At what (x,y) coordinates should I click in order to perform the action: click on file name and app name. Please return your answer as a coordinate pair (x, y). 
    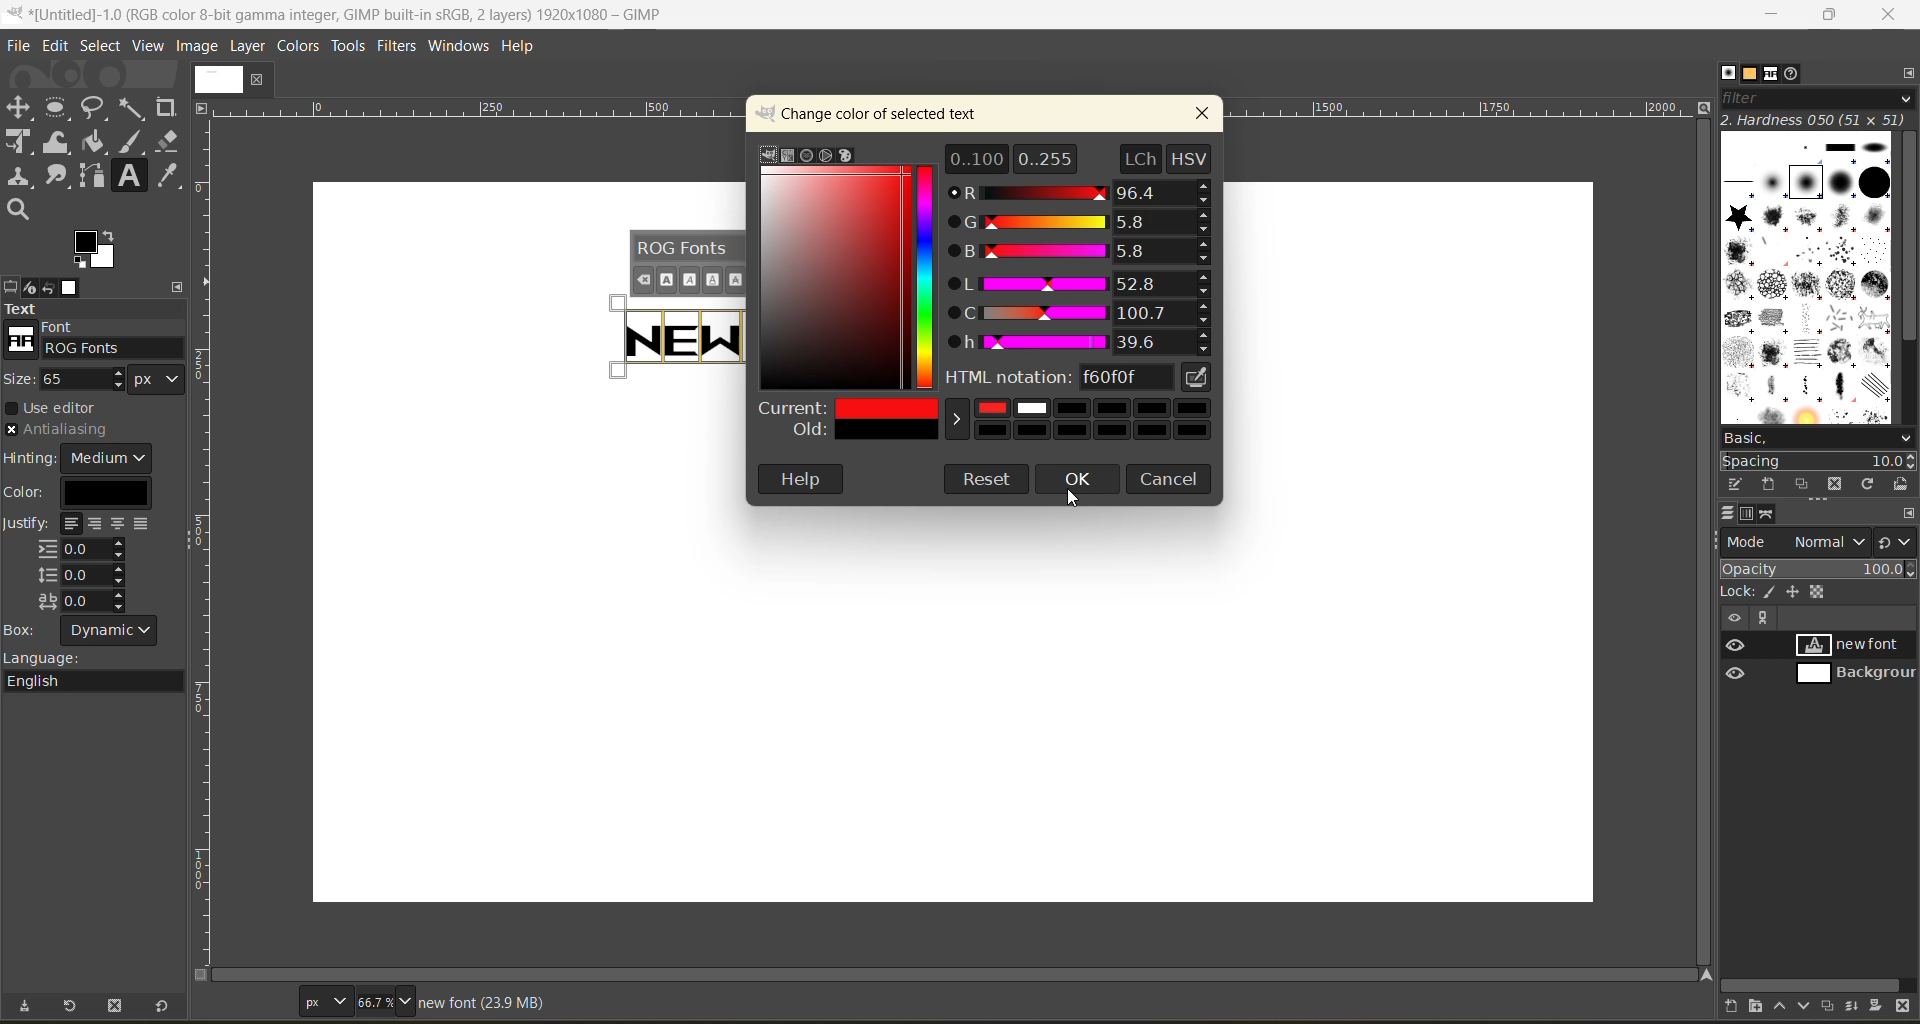
    Looking at the image, I should click on (356, 13).